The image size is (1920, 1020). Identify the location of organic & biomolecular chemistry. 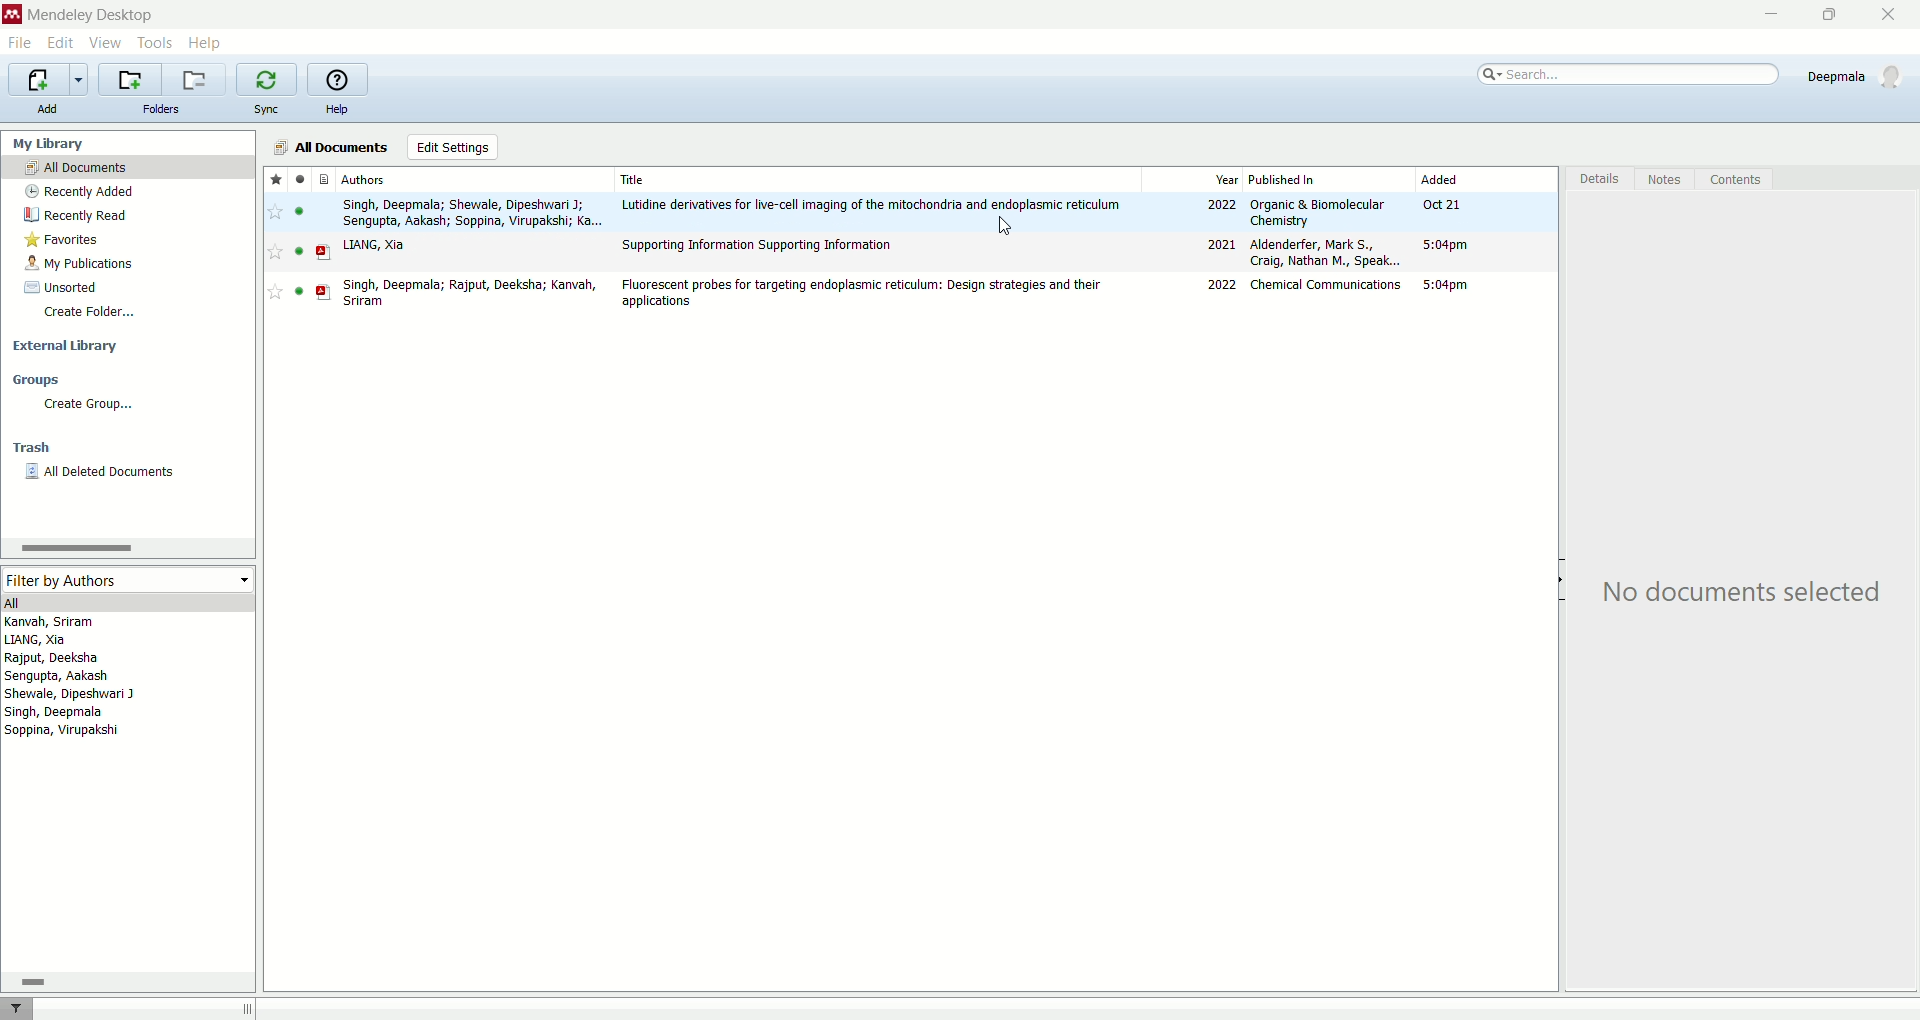
(1317, 213).